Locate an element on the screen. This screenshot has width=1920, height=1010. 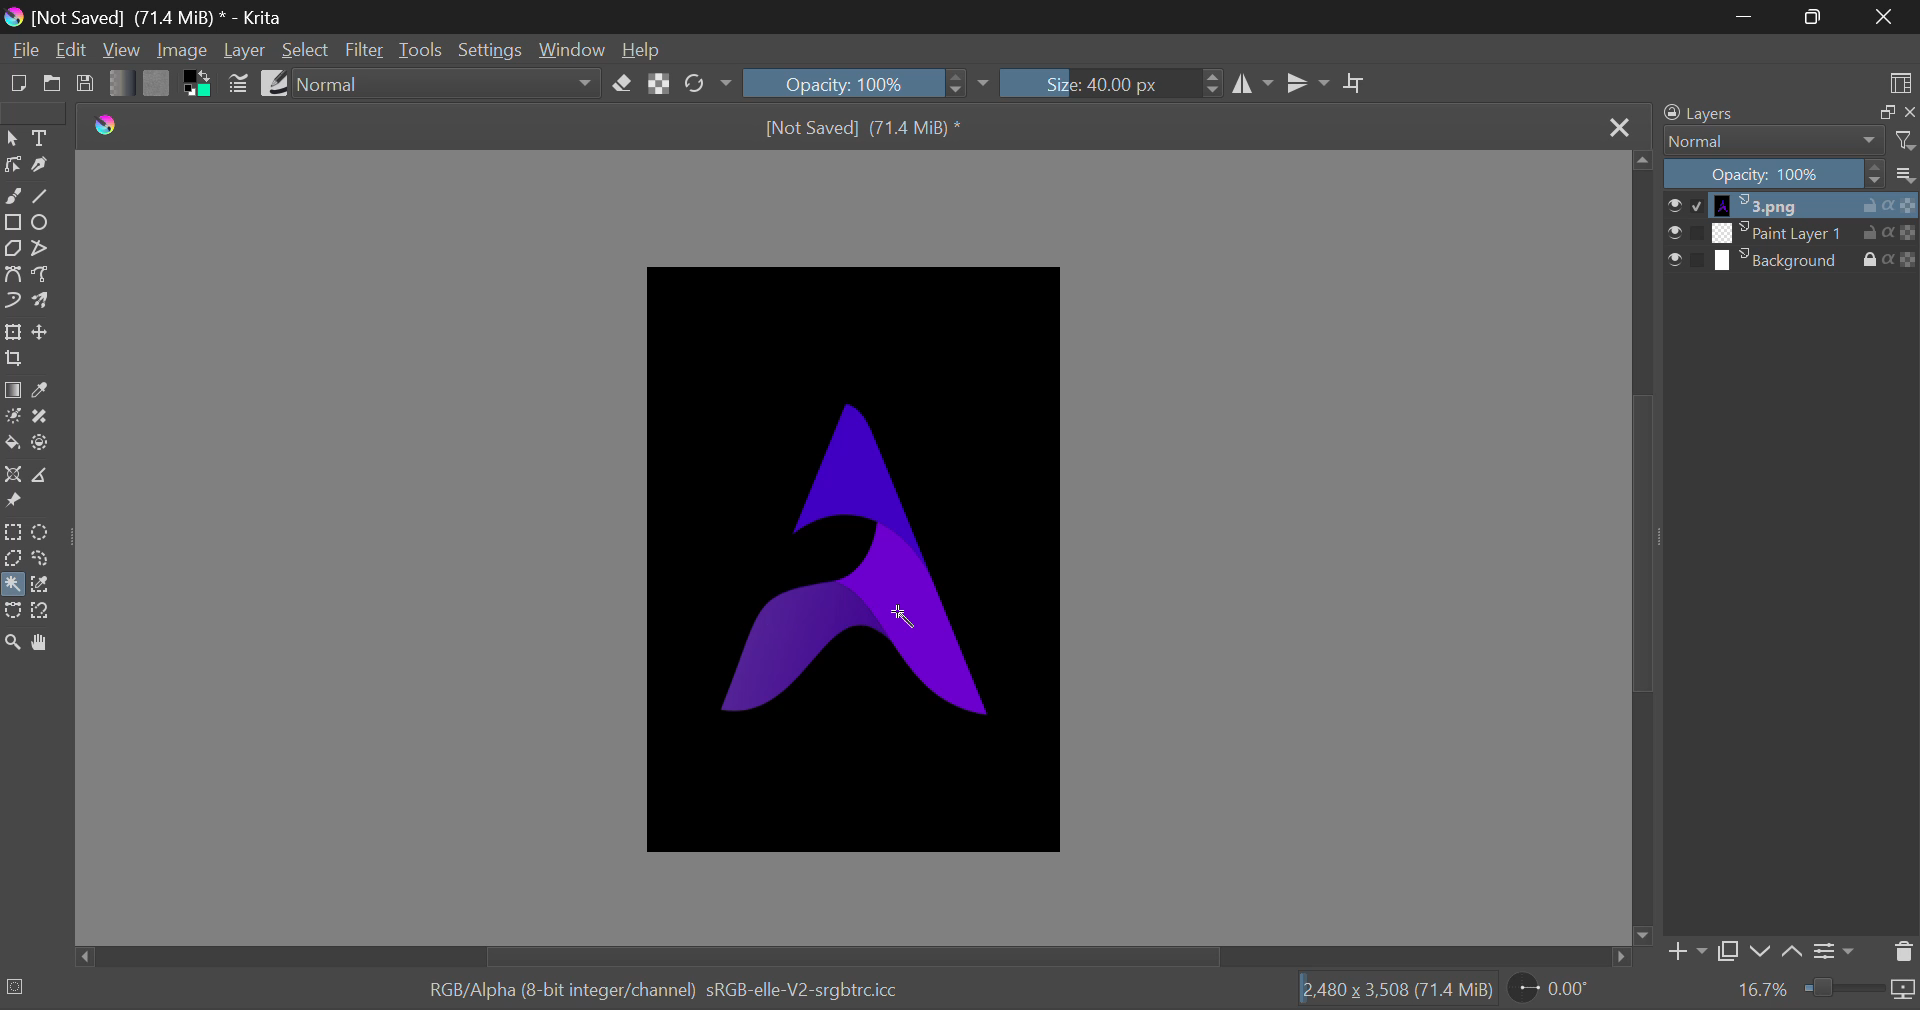
Minimize is located at coordinates (1816, 17).